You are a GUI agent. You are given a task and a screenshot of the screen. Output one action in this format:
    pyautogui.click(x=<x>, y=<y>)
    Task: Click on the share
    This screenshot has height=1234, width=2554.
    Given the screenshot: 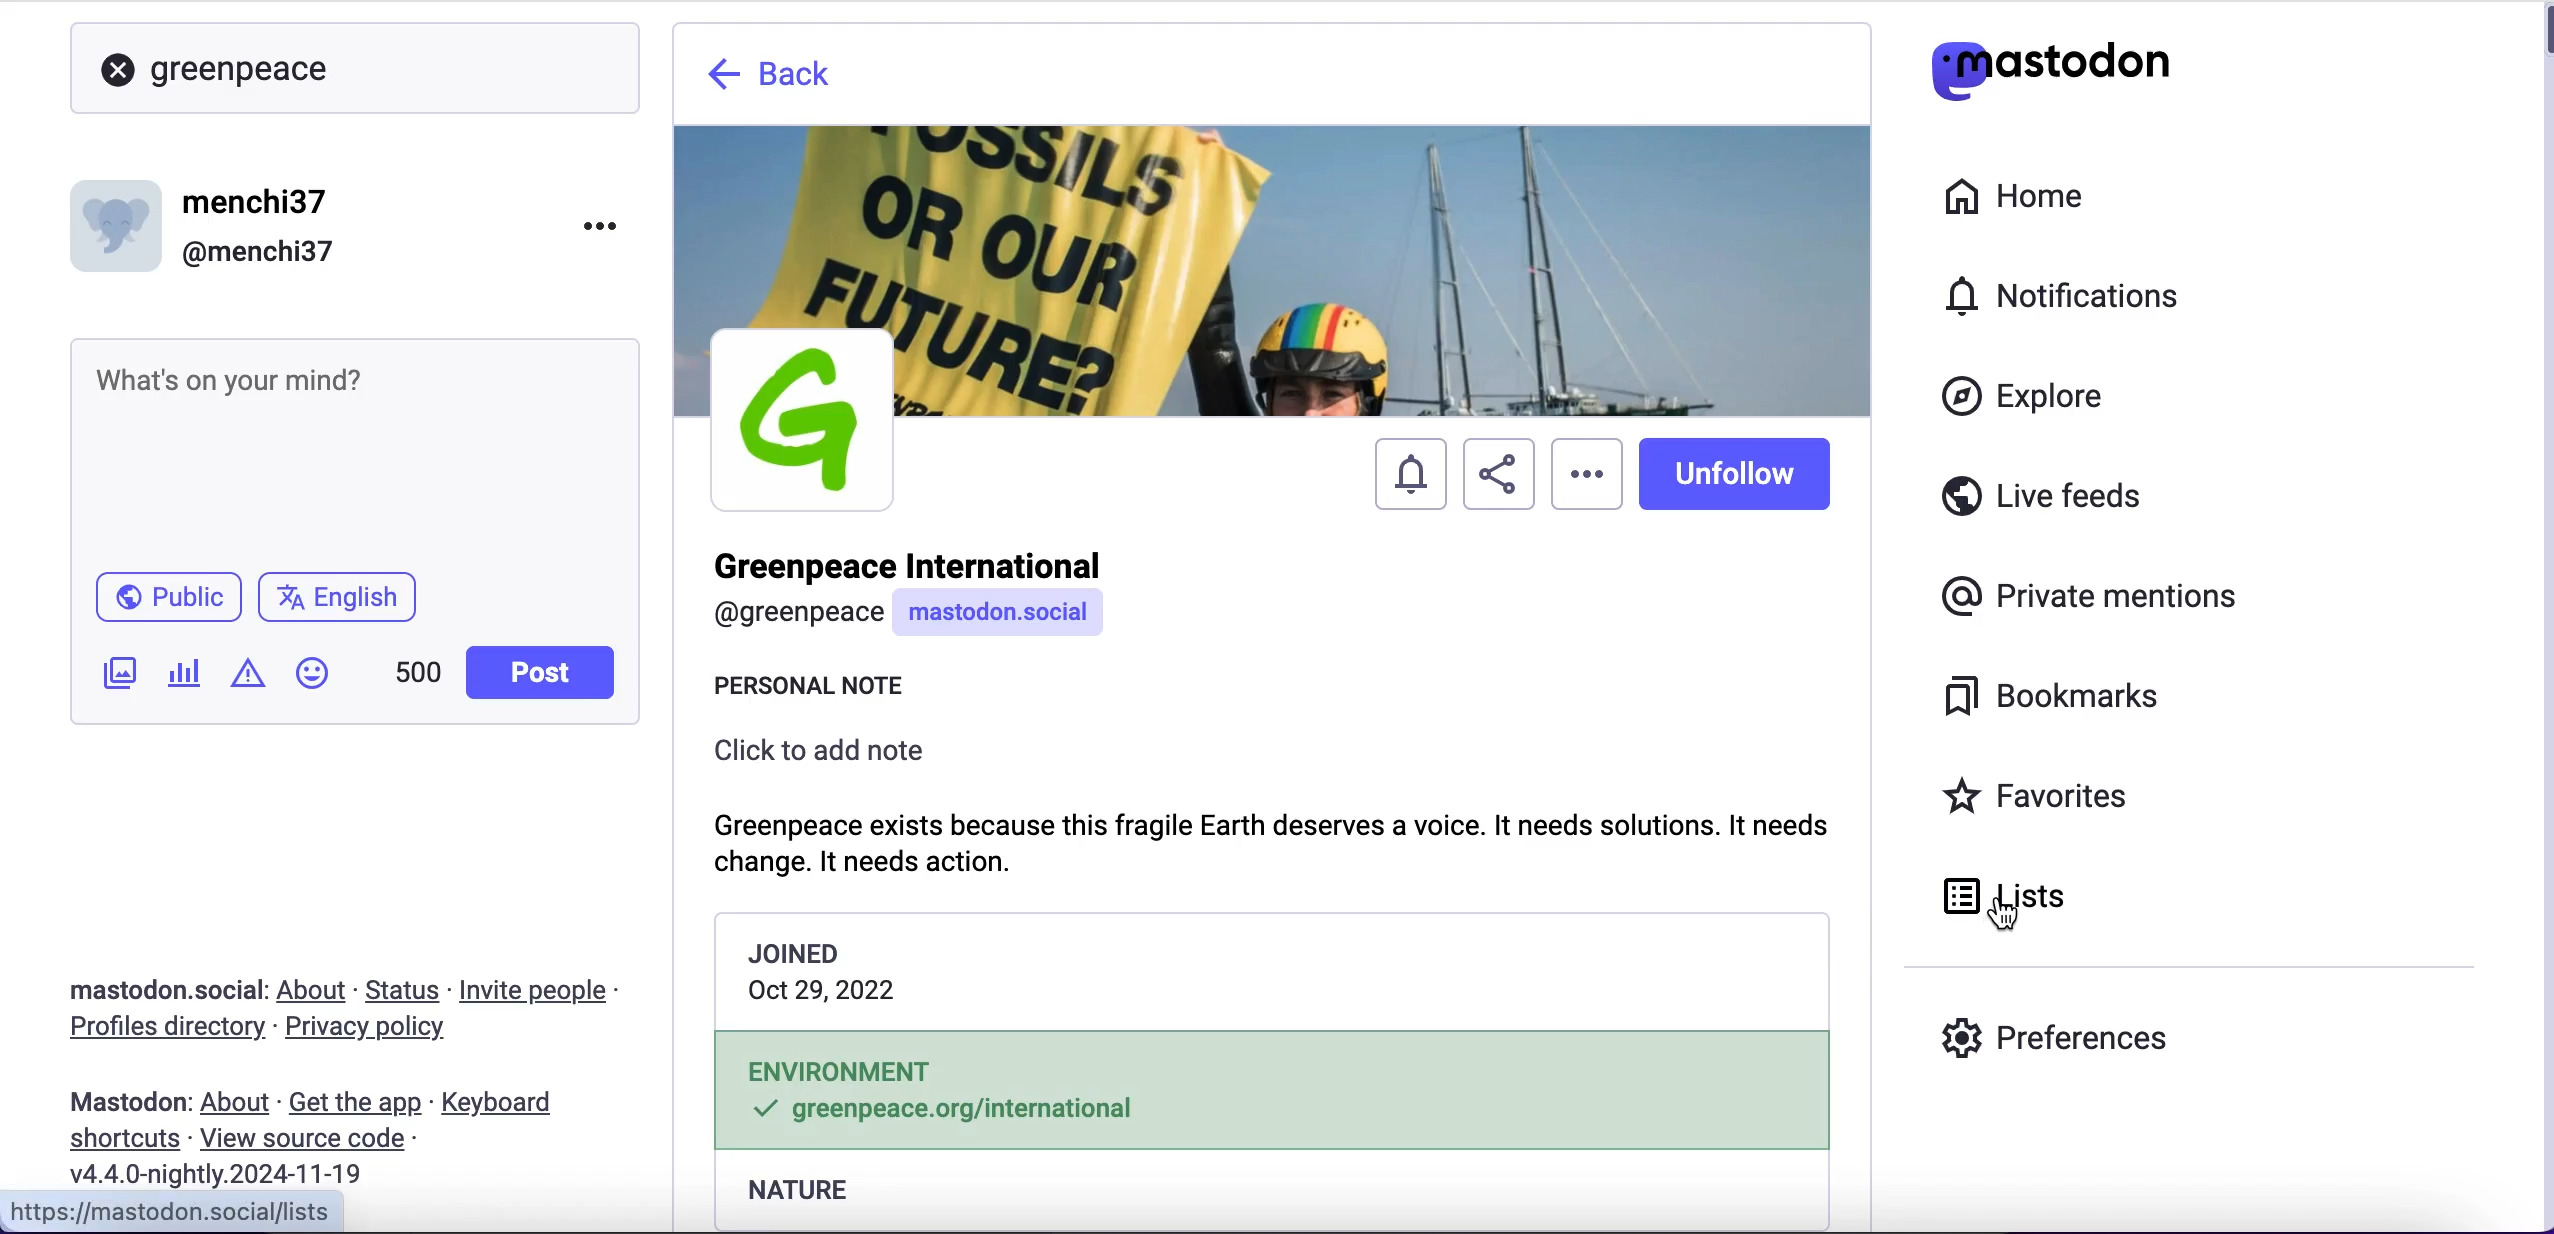 What is the action you would take?
    pyautogui.click(x=1496, y=478)
    